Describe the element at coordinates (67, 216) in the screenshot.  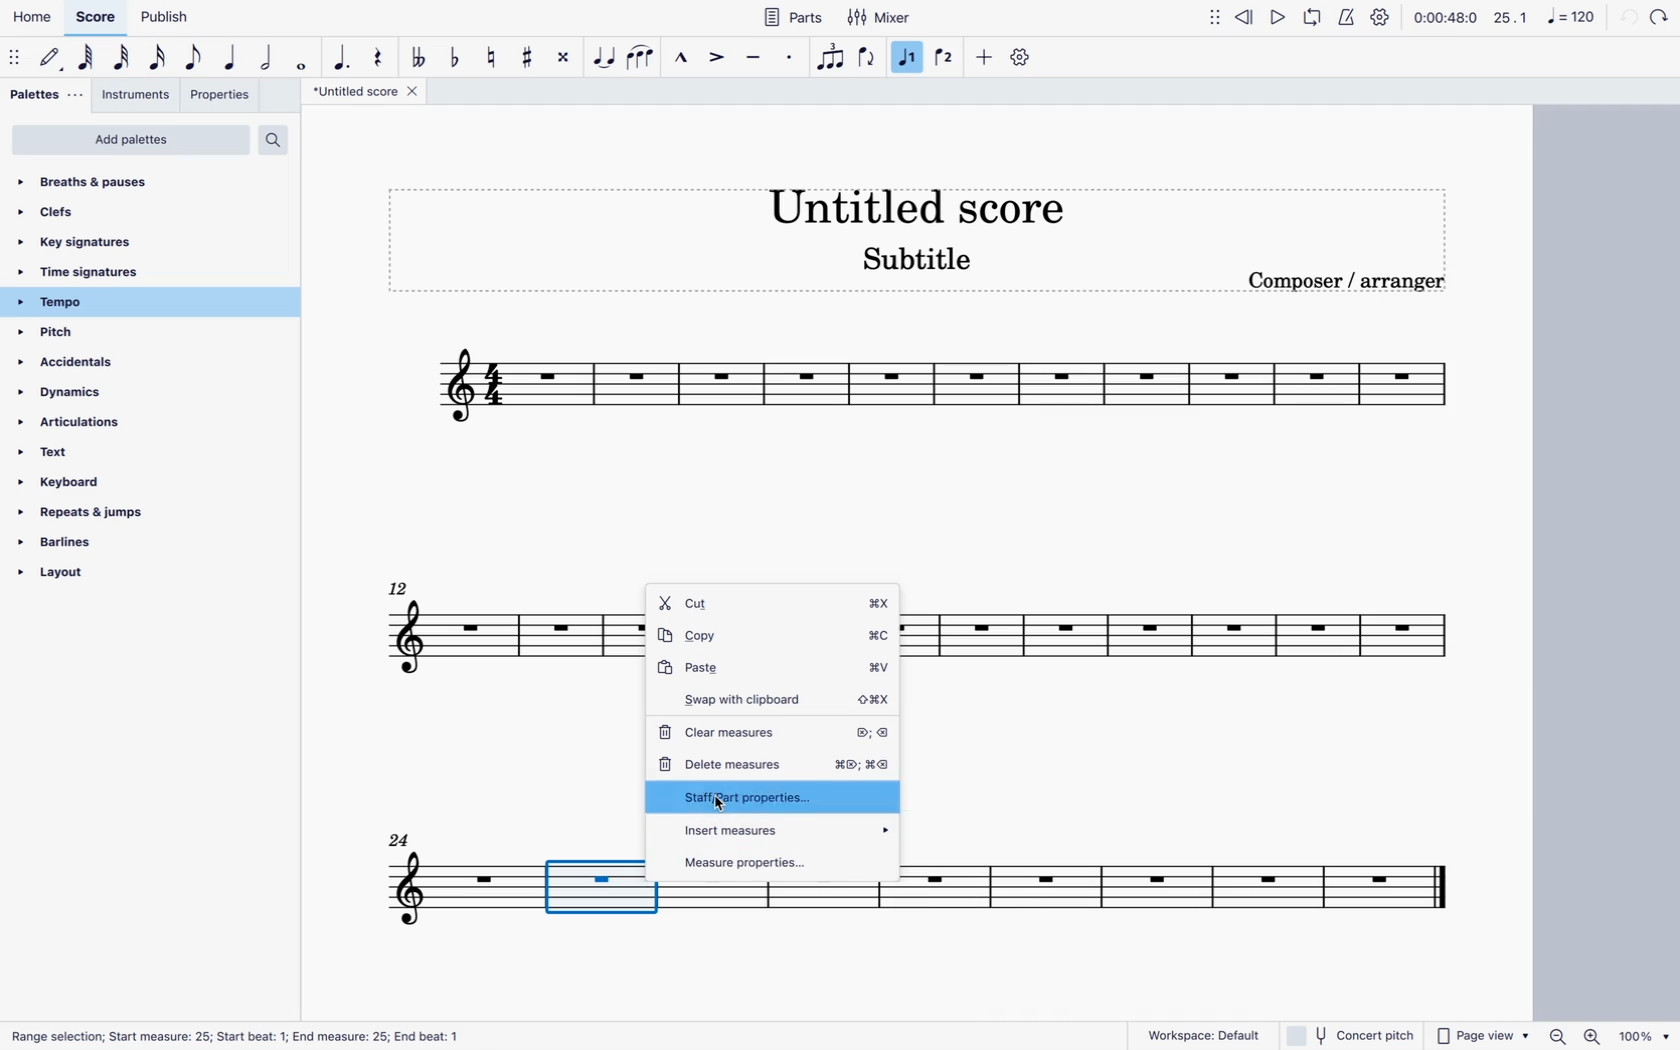
I see `clefs` at that location.